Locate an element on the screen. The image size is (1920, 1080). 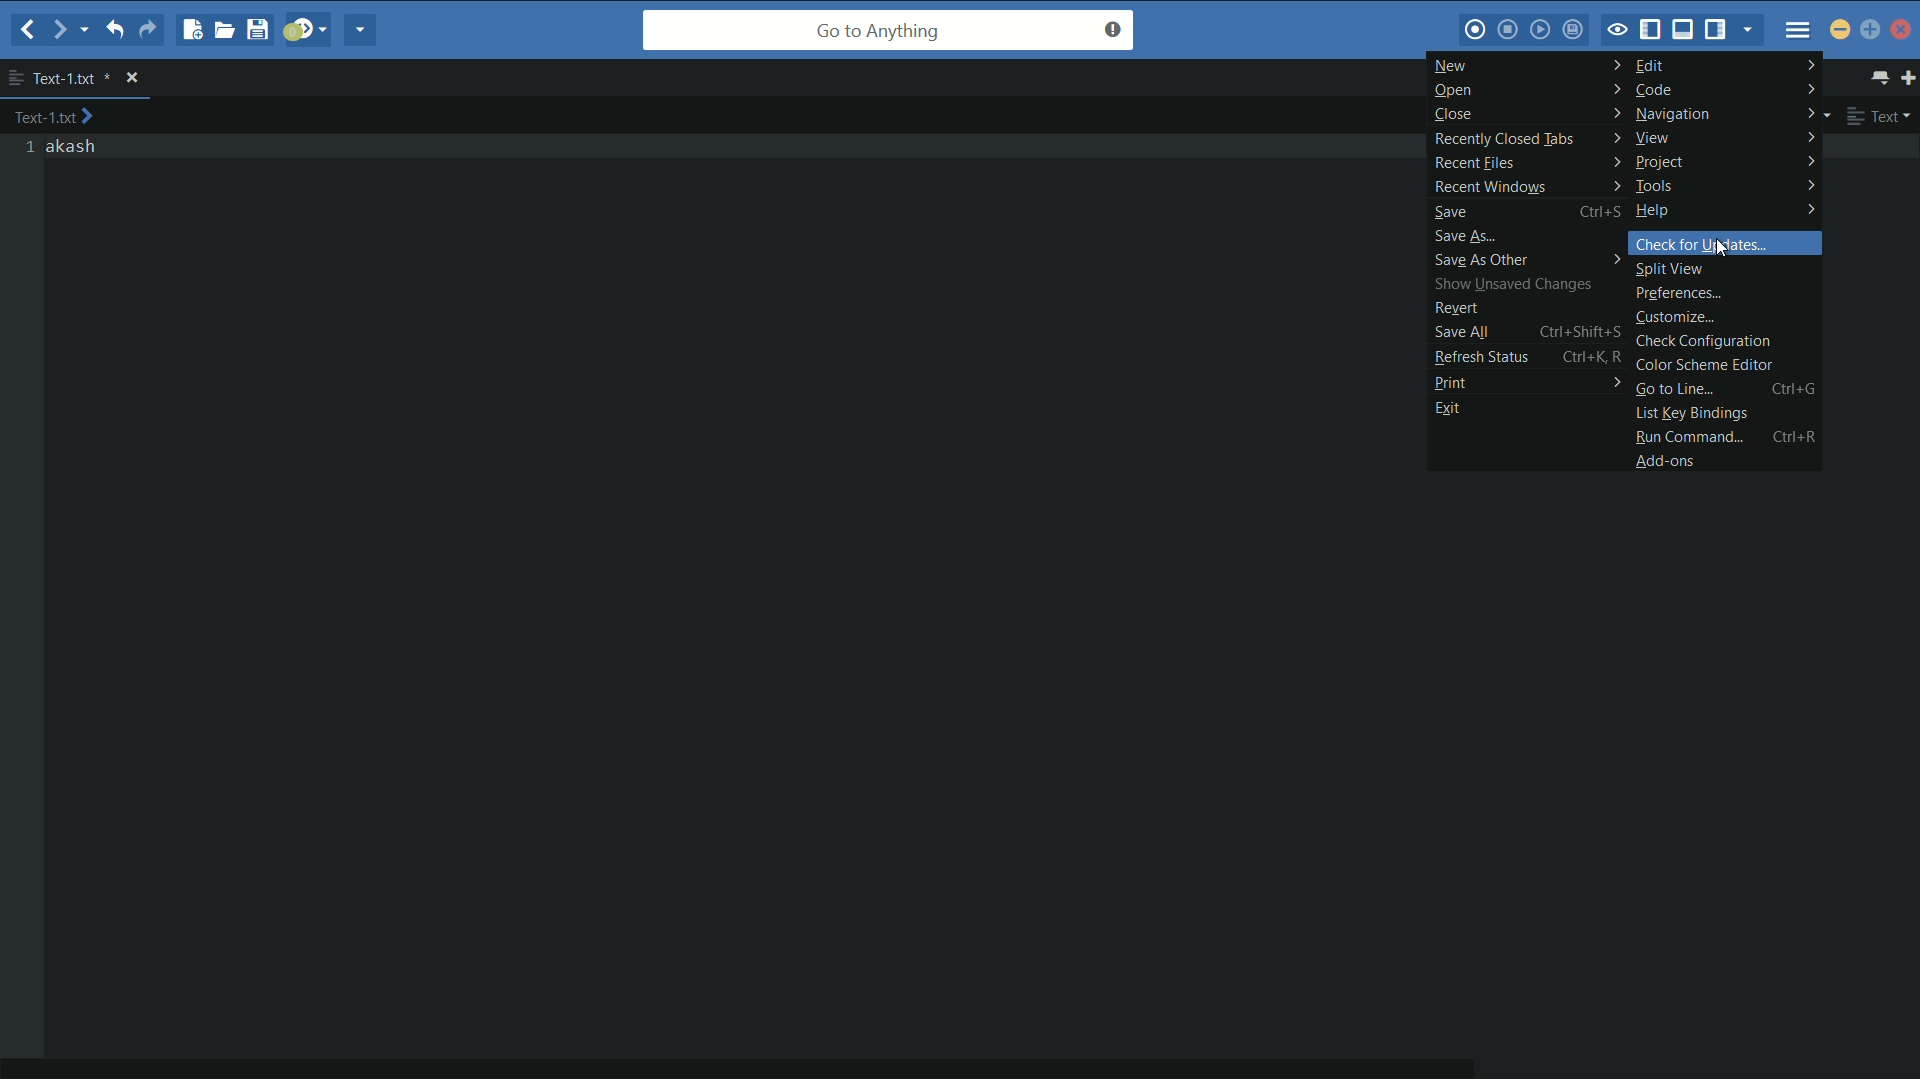
close file is located at coordinates (134, 79).